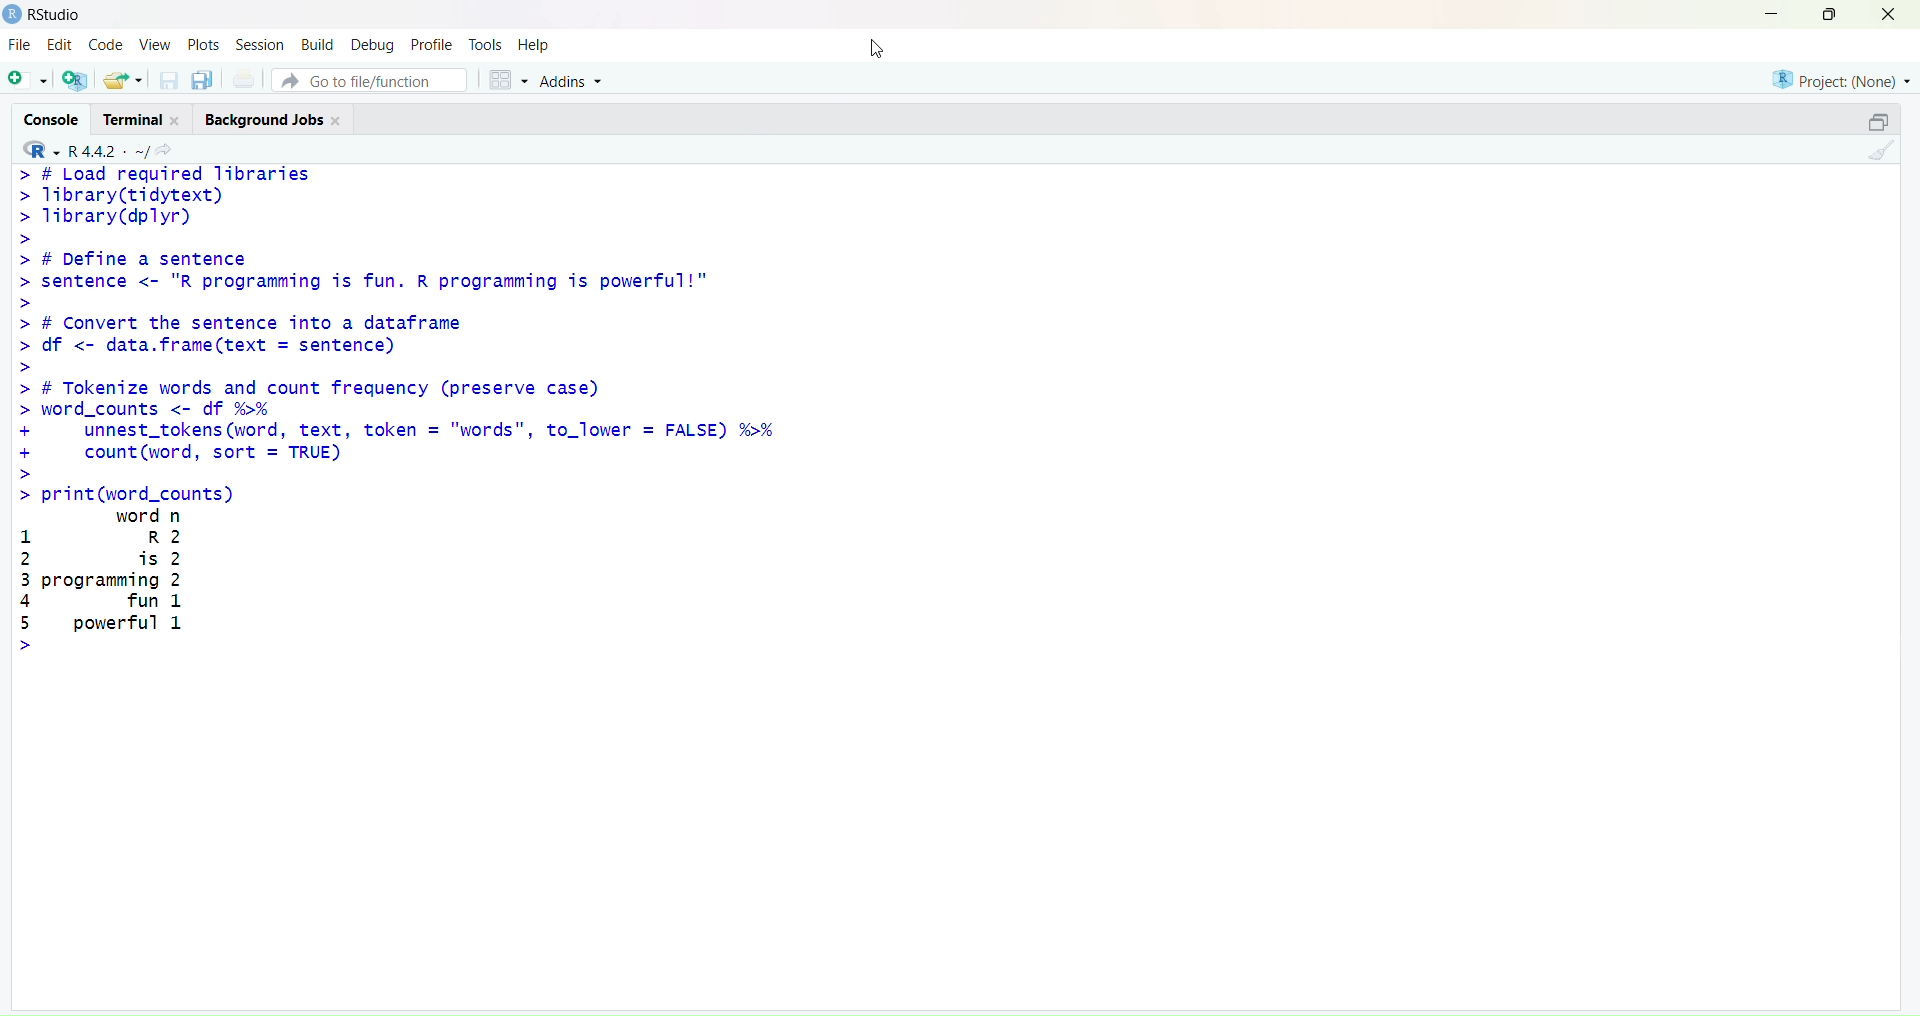  Describe the element at coordinates (205, 44) in the screenshot. I see `plots` at that location.